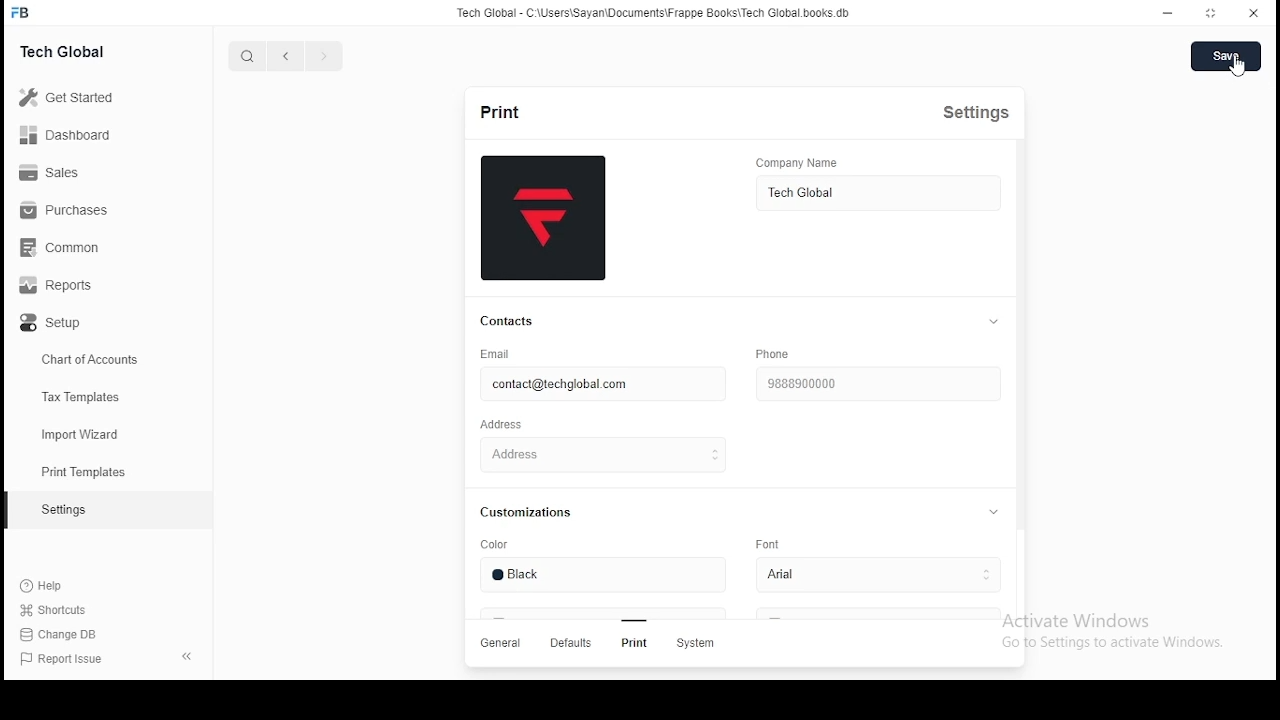  What do you see at coordinates (1213, 12) in the screenshot?
I see `RESIZE ` at bounding box center [1213, 12].